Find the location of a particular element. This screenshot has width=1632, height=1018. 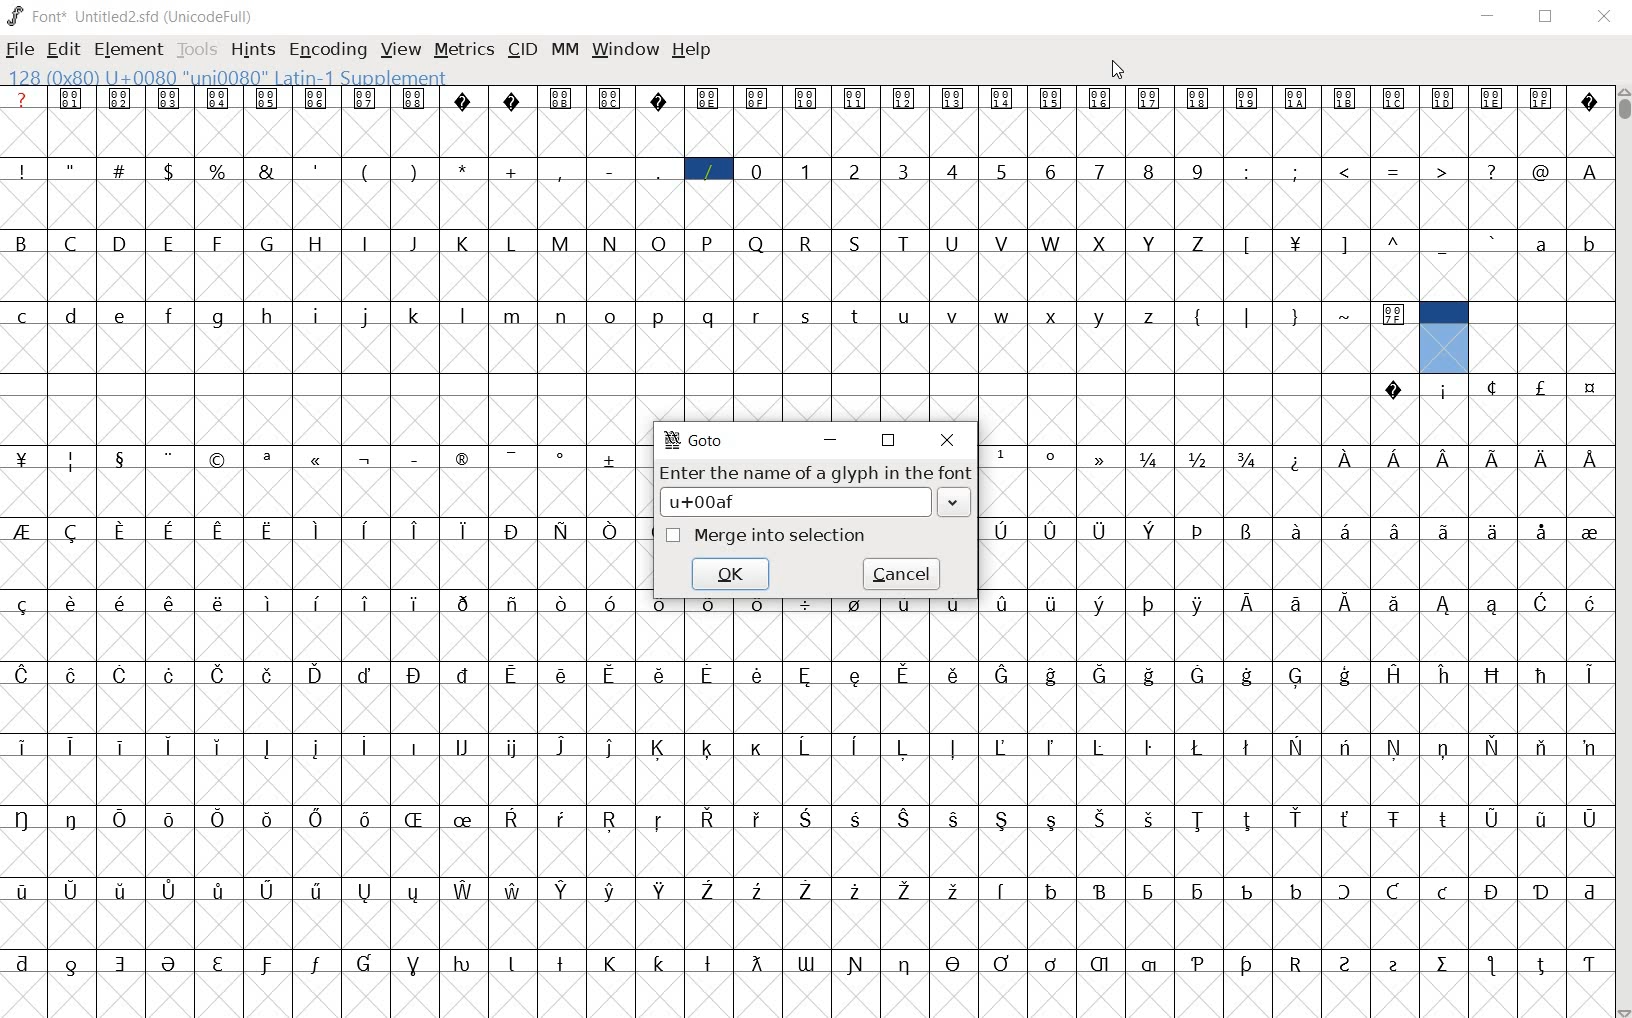

Symbol is located at coordinates (173, 457).